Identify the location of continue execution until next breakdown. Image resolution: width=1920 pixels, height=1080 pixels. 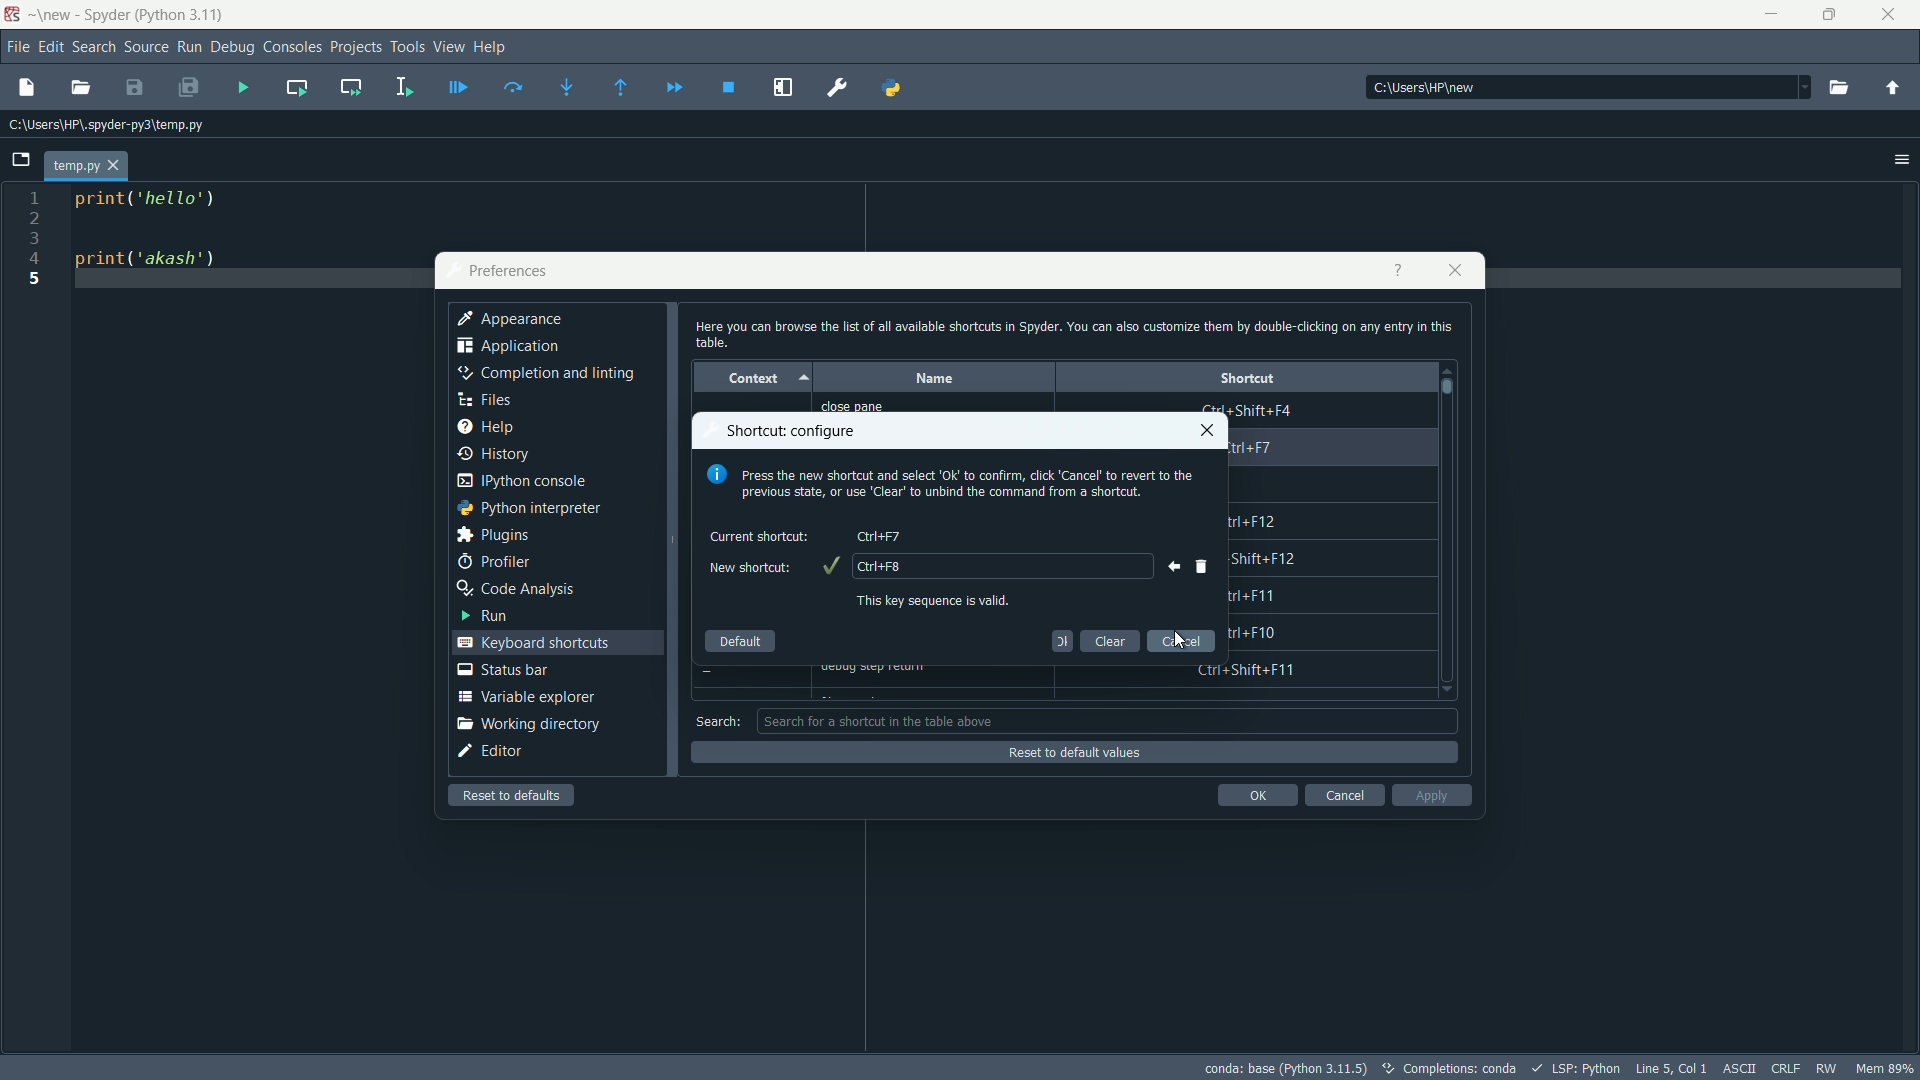
(675, 88).